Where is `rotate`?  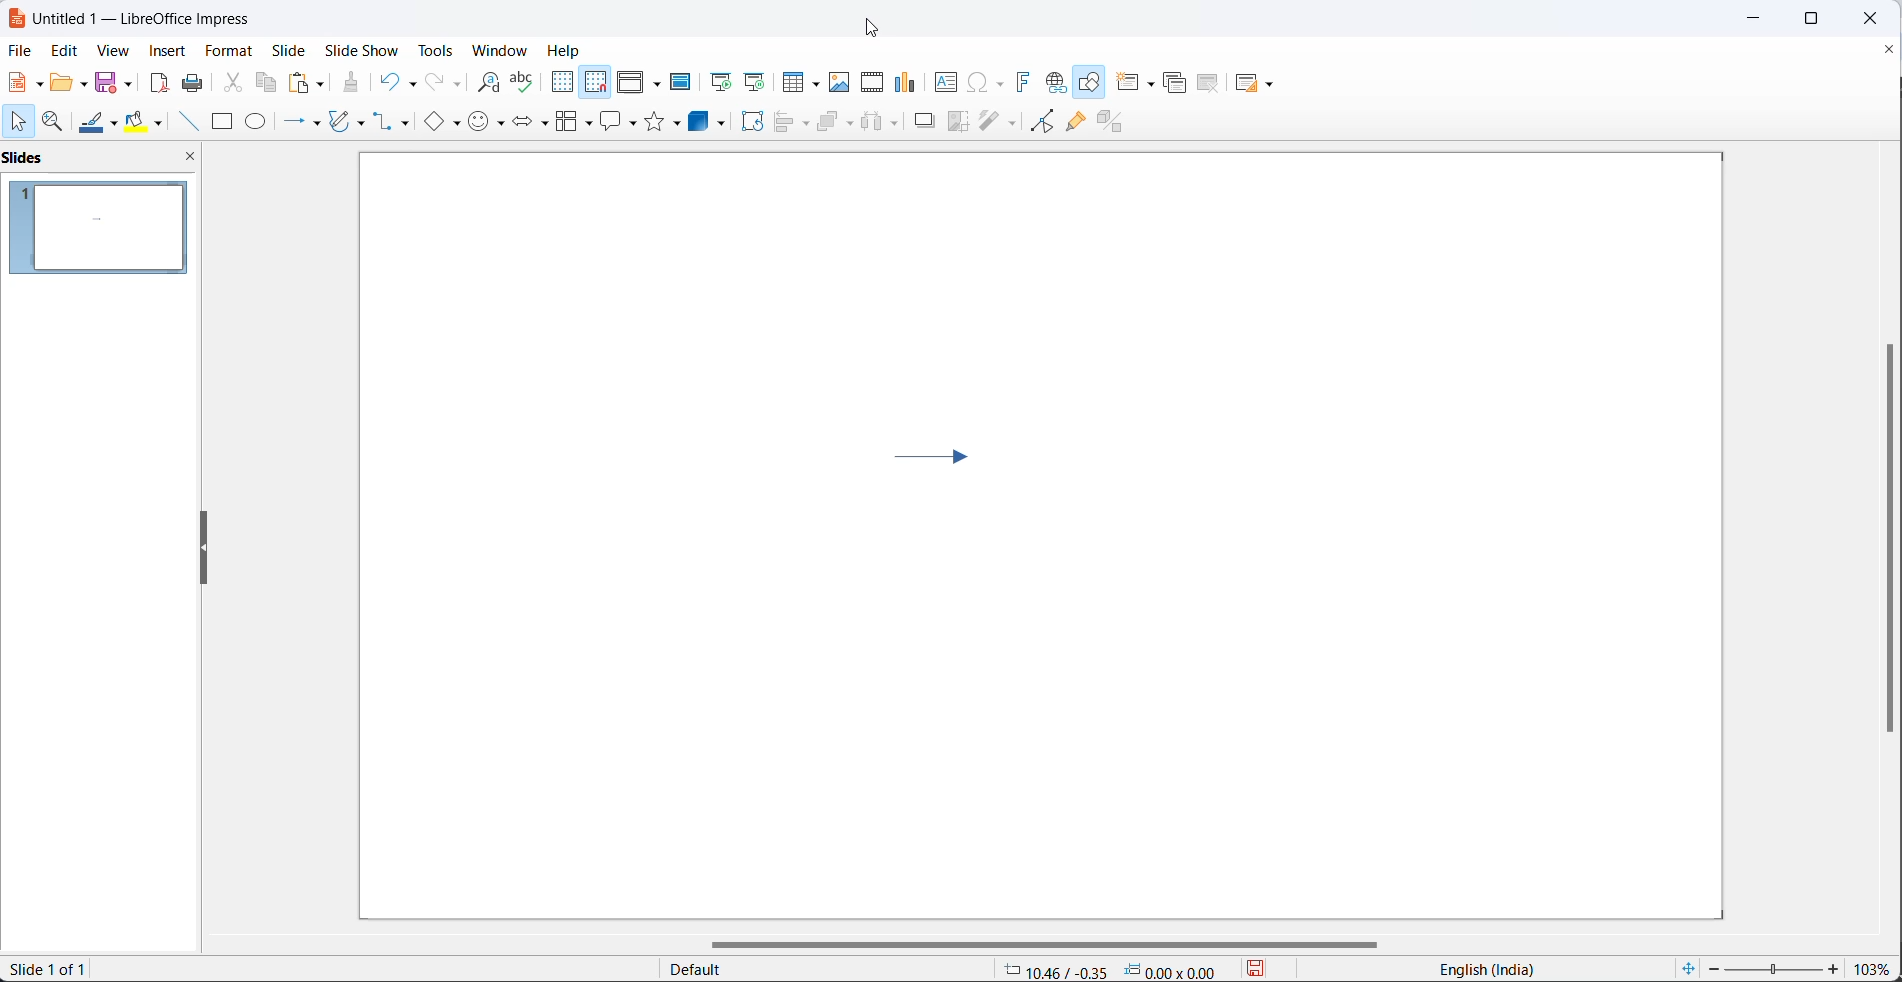
rotate is located at coordinates (752, 123).